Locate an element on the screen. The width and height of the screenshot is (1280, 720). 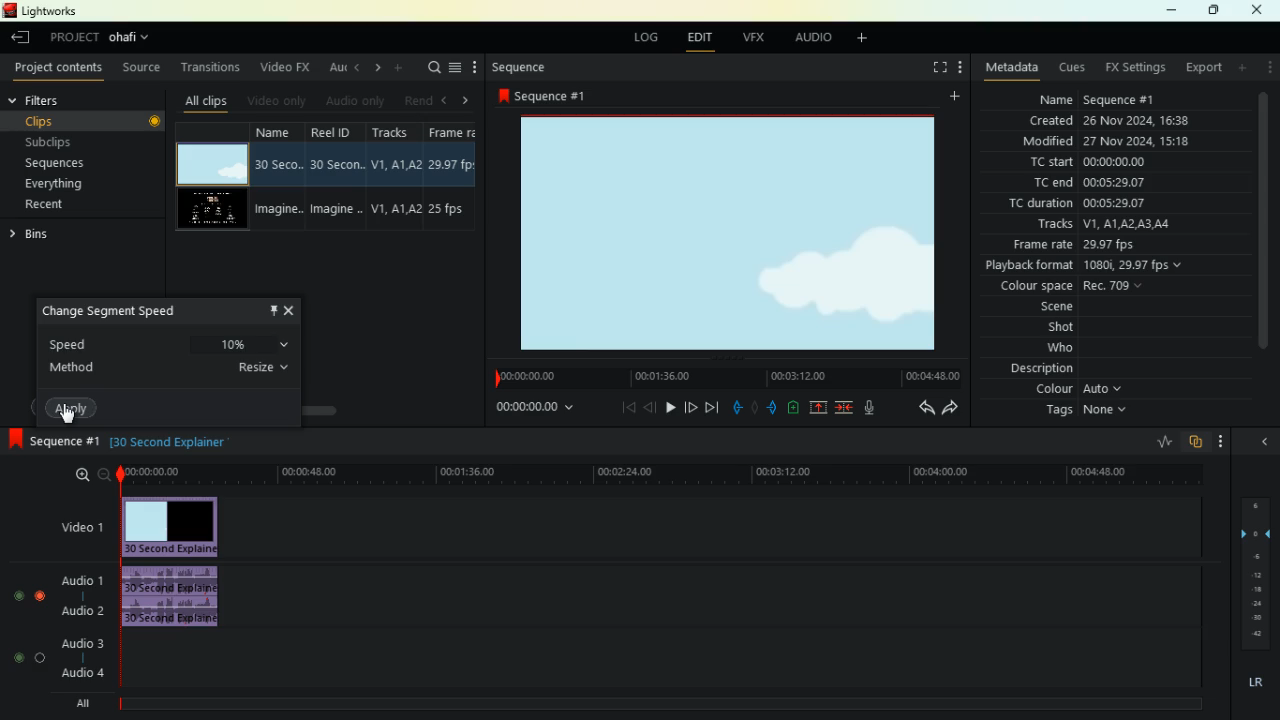
tc duration is located at coordinates (1086, 205).